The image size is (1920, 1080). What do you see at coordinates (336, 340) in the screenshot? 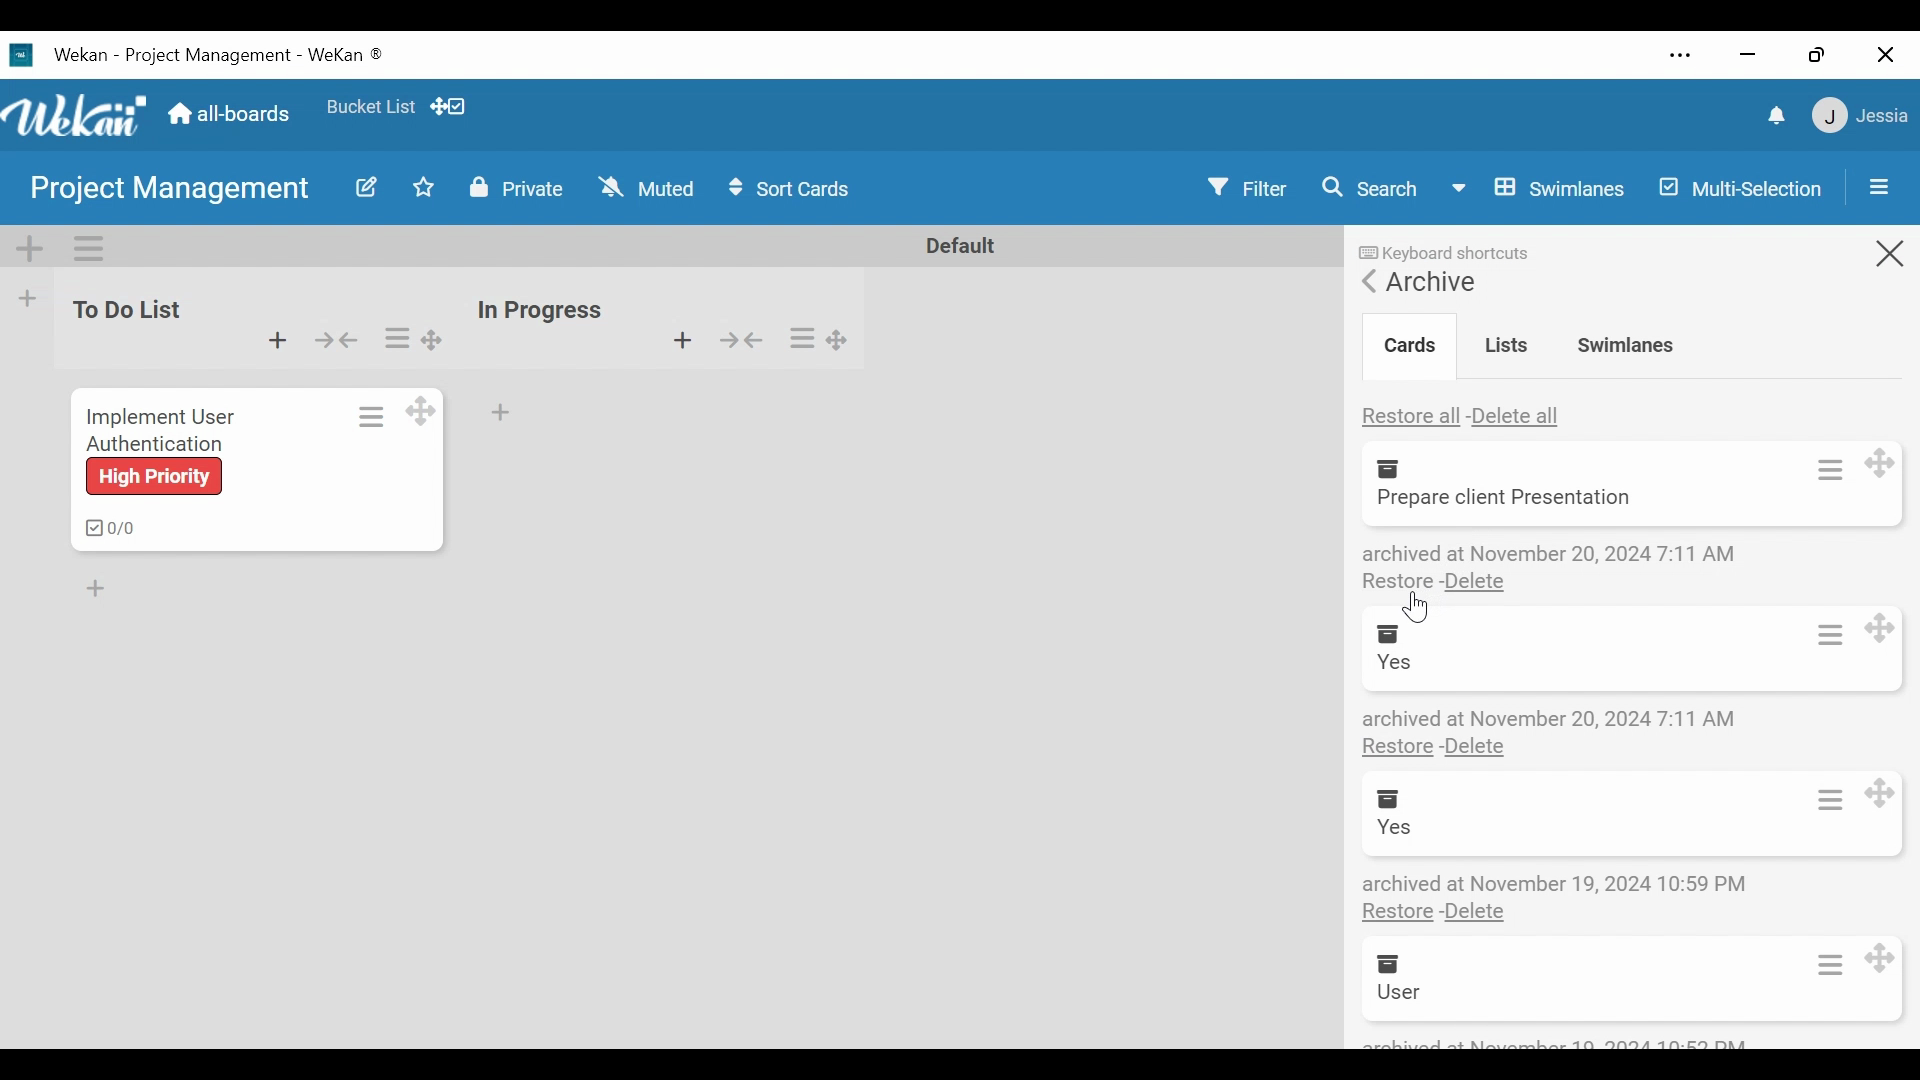
I see `Collapse` at bounding box center [336, 340].